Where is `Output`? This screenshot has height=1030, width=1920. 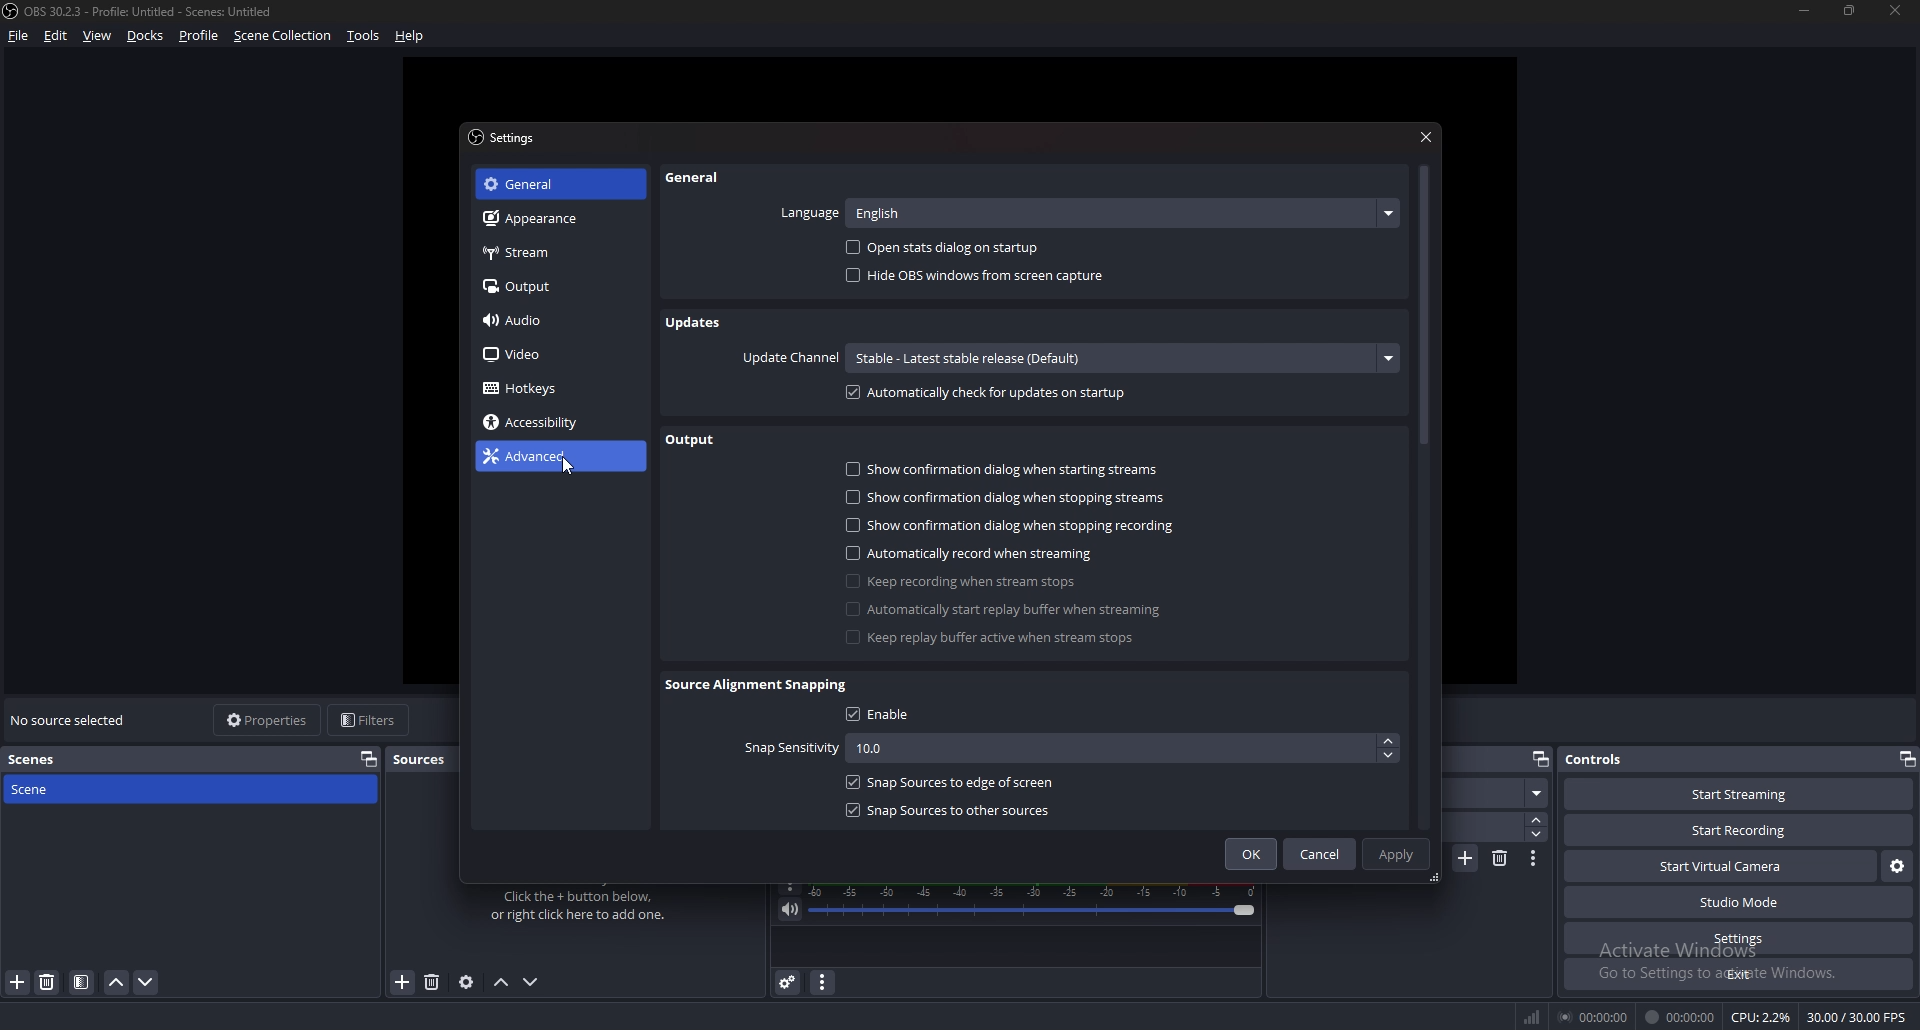
Output is located at coordinates (555, 285).